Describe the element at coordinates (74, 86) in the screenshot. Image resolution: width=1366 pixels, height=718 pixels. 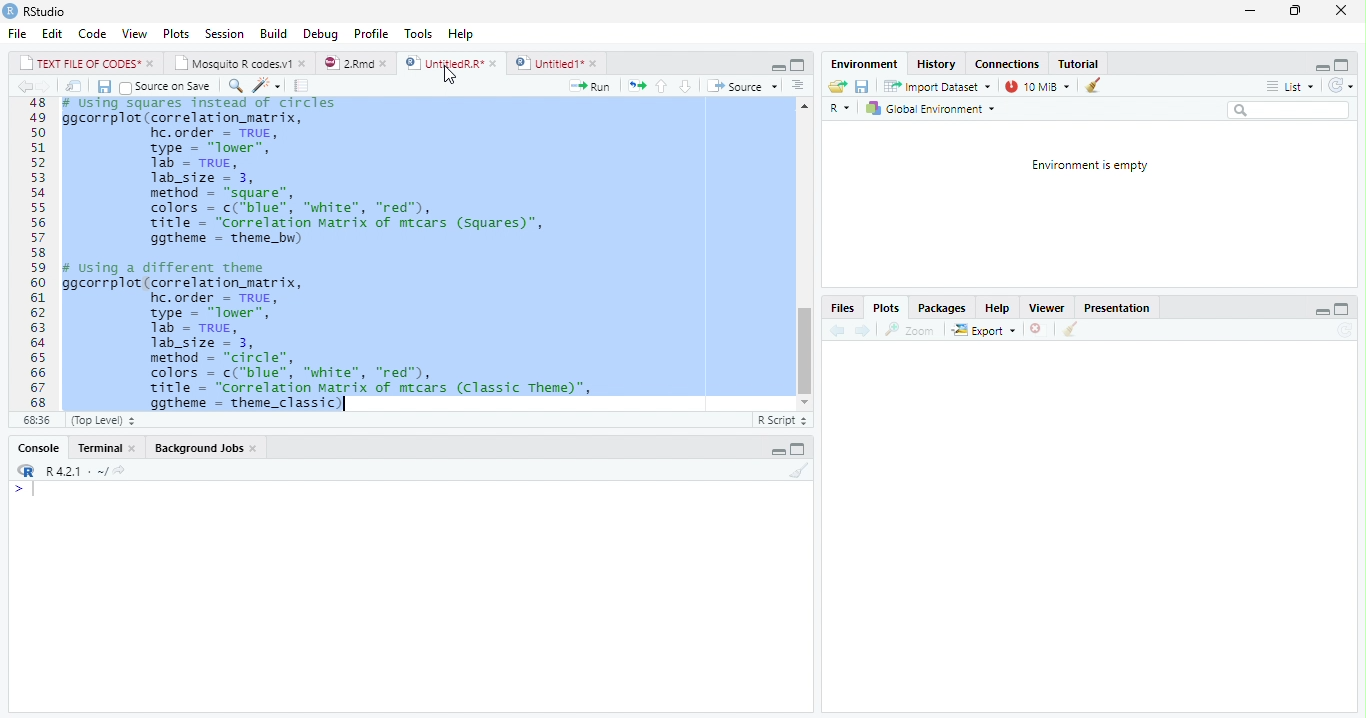
I see `show in new window` at that location.